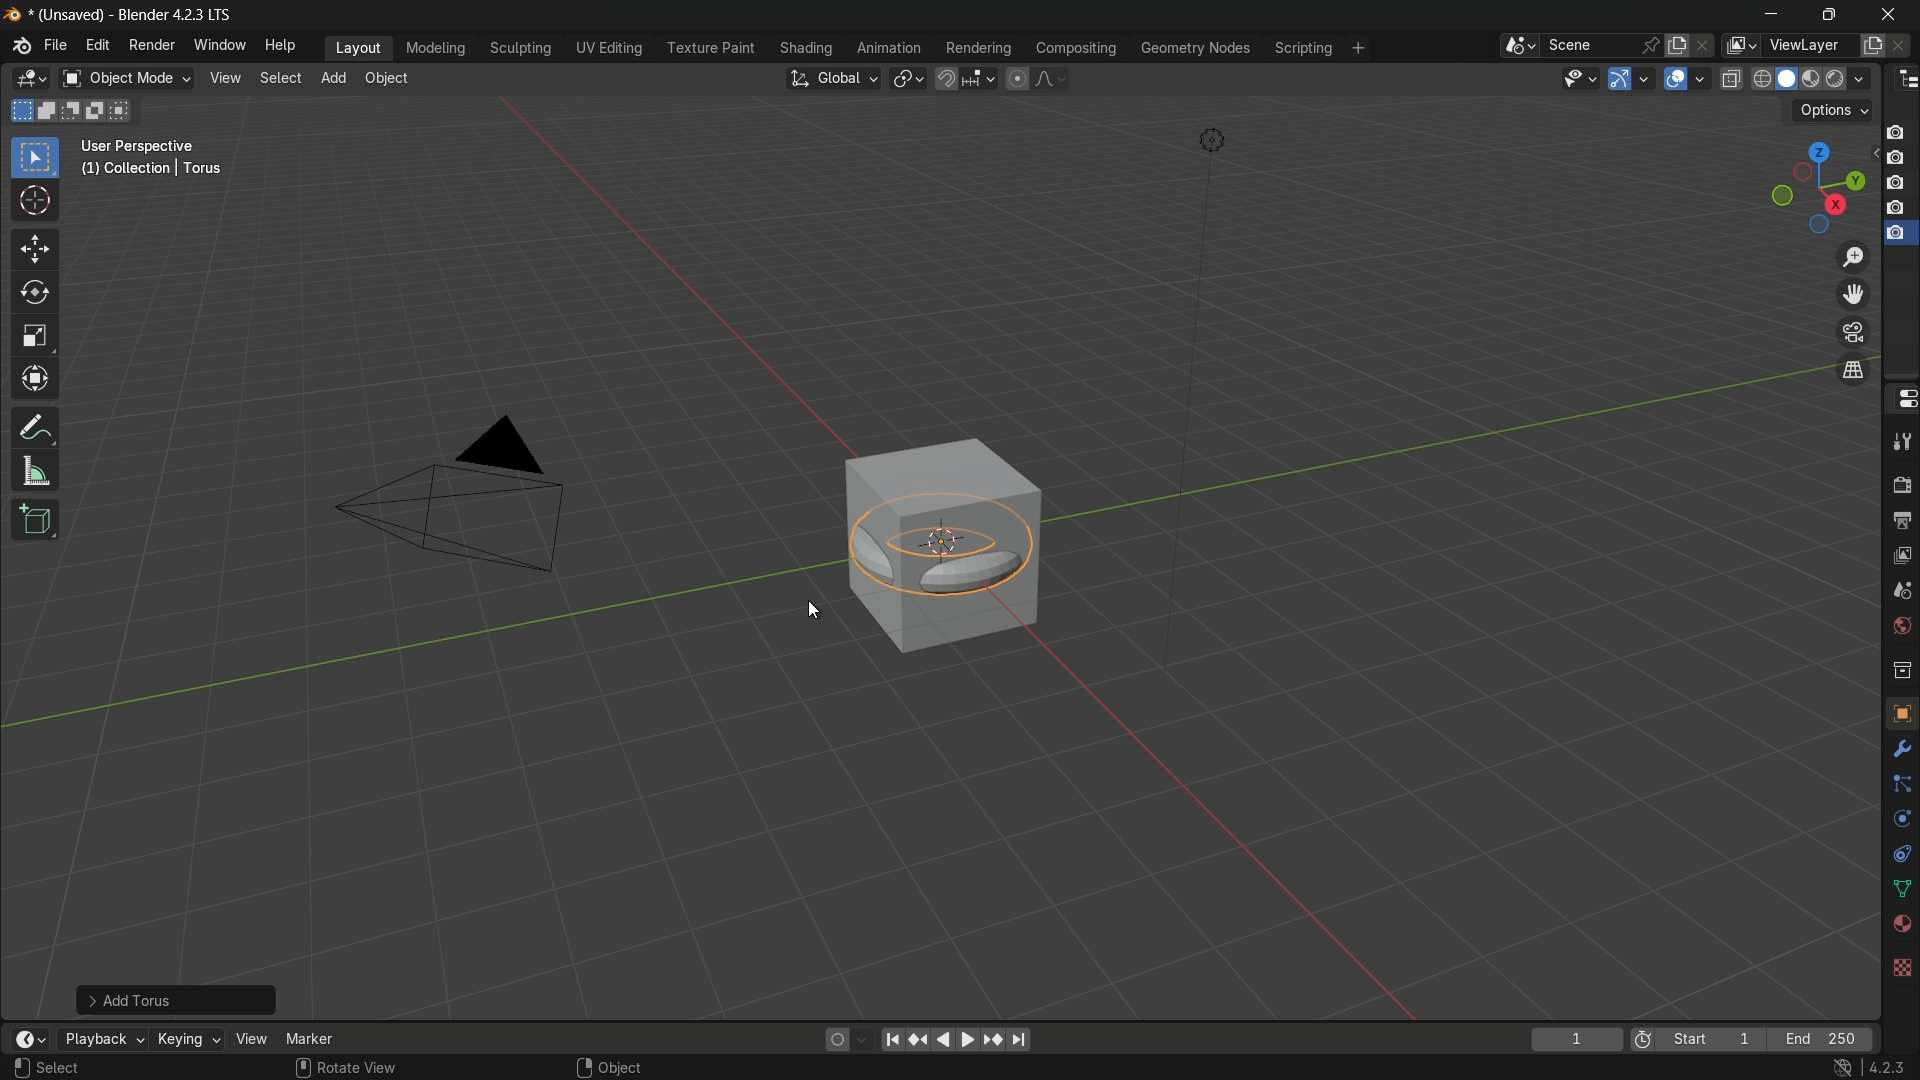  What do you see at coordinates (1853, 256) in the screenshot?
I see `zoom in/out` at bounding box center [1853, 256].